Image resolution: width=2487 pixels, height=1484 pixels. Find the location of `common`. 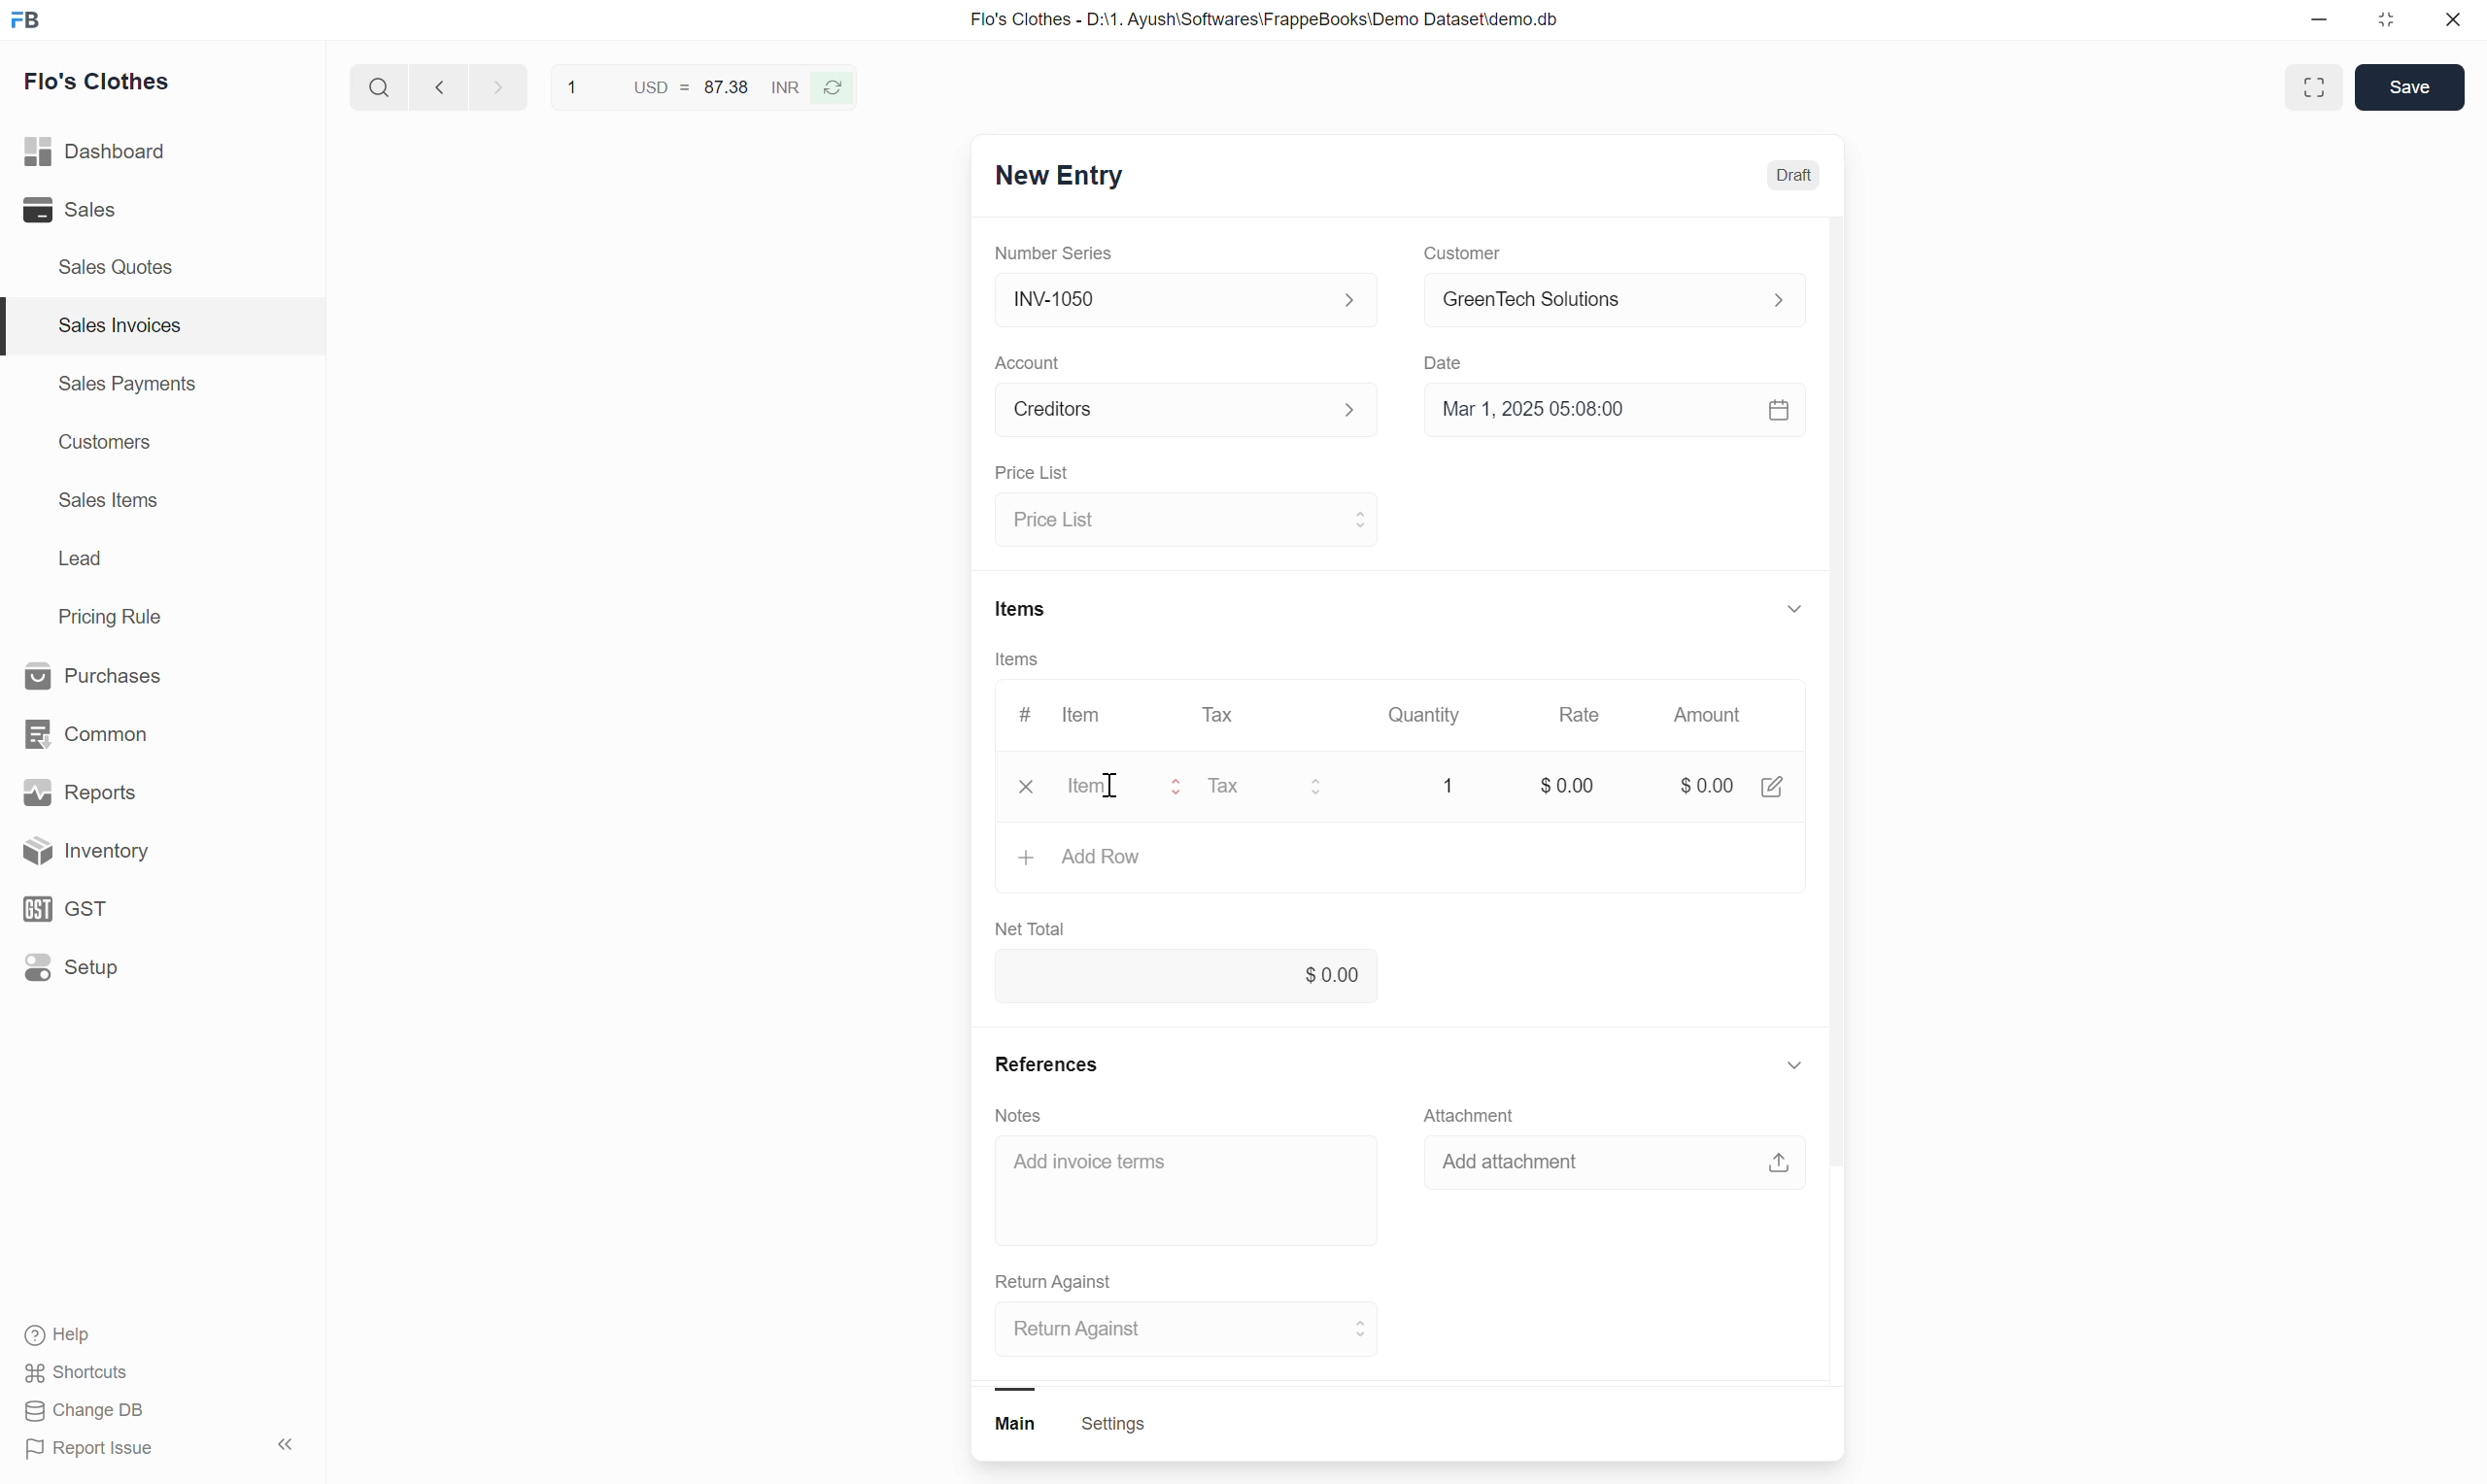

common is located at coordinates (130, 729).